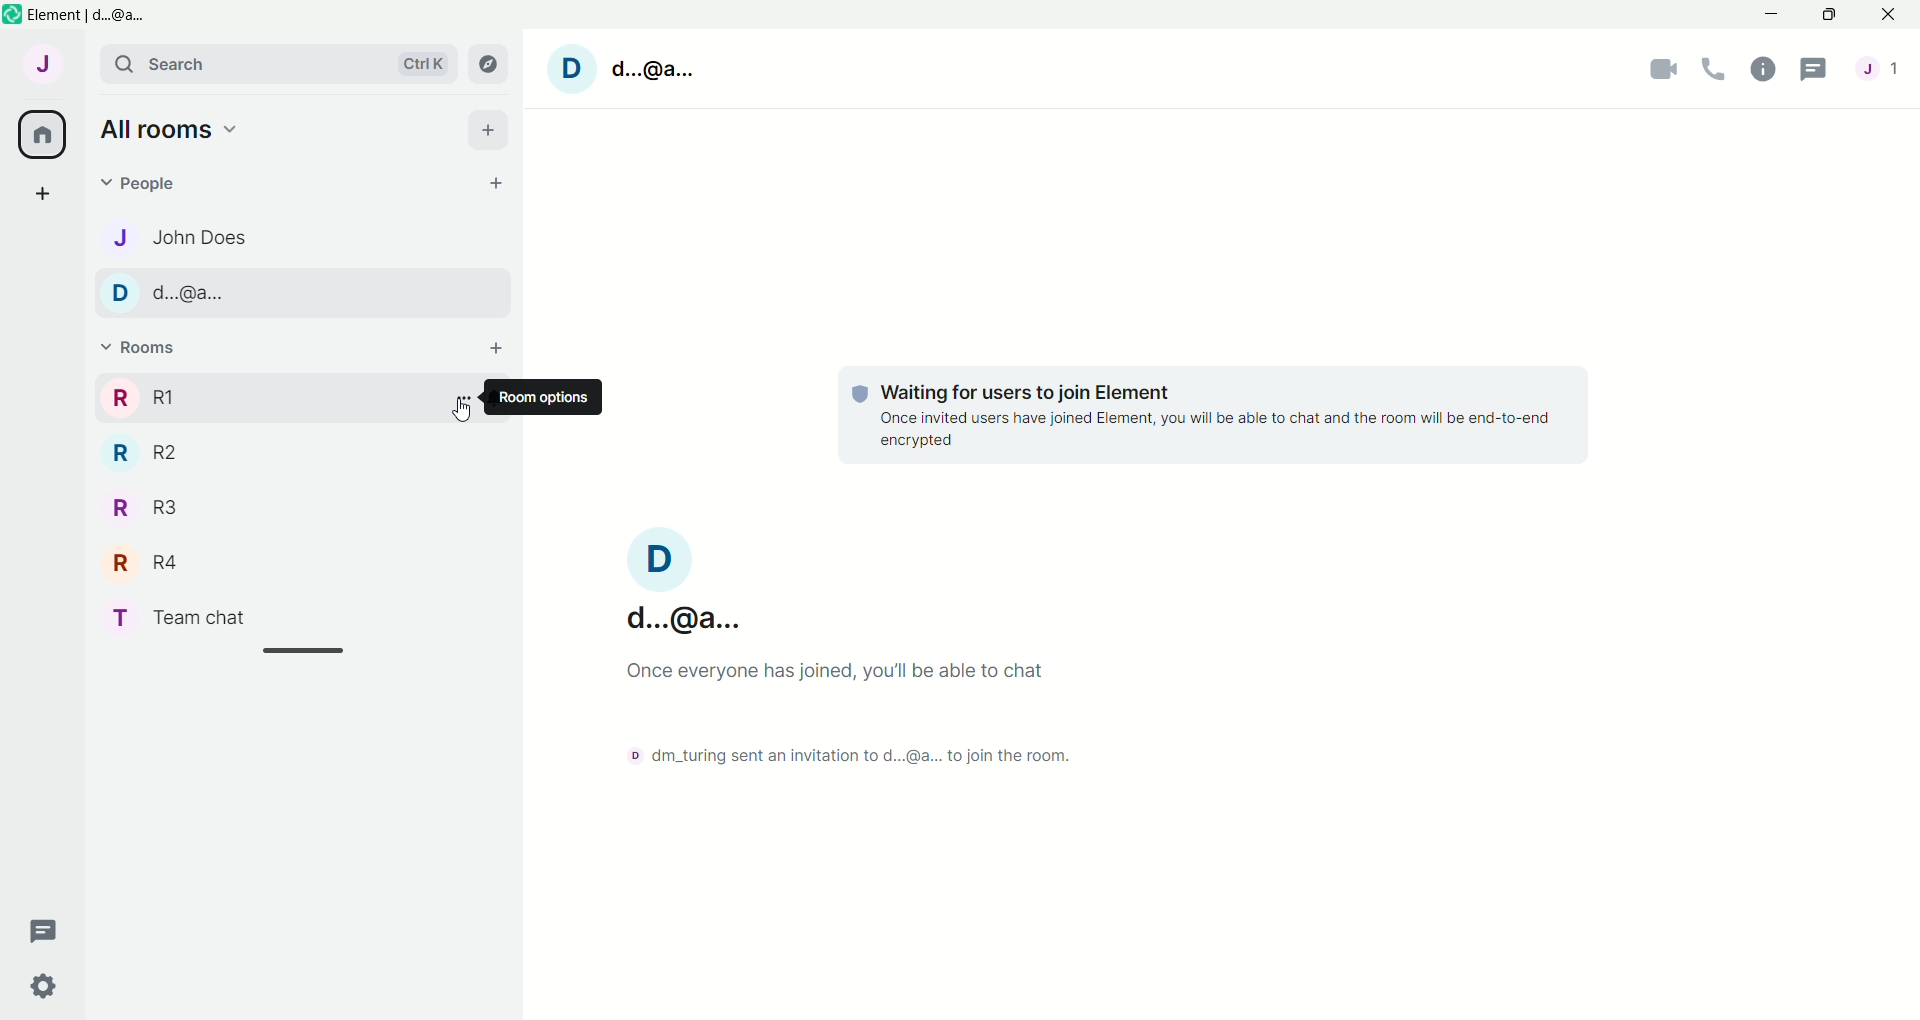  What do you see at coordinates (154, 184) in the screenshot?
I see `People` at bounding box center [154, 184].